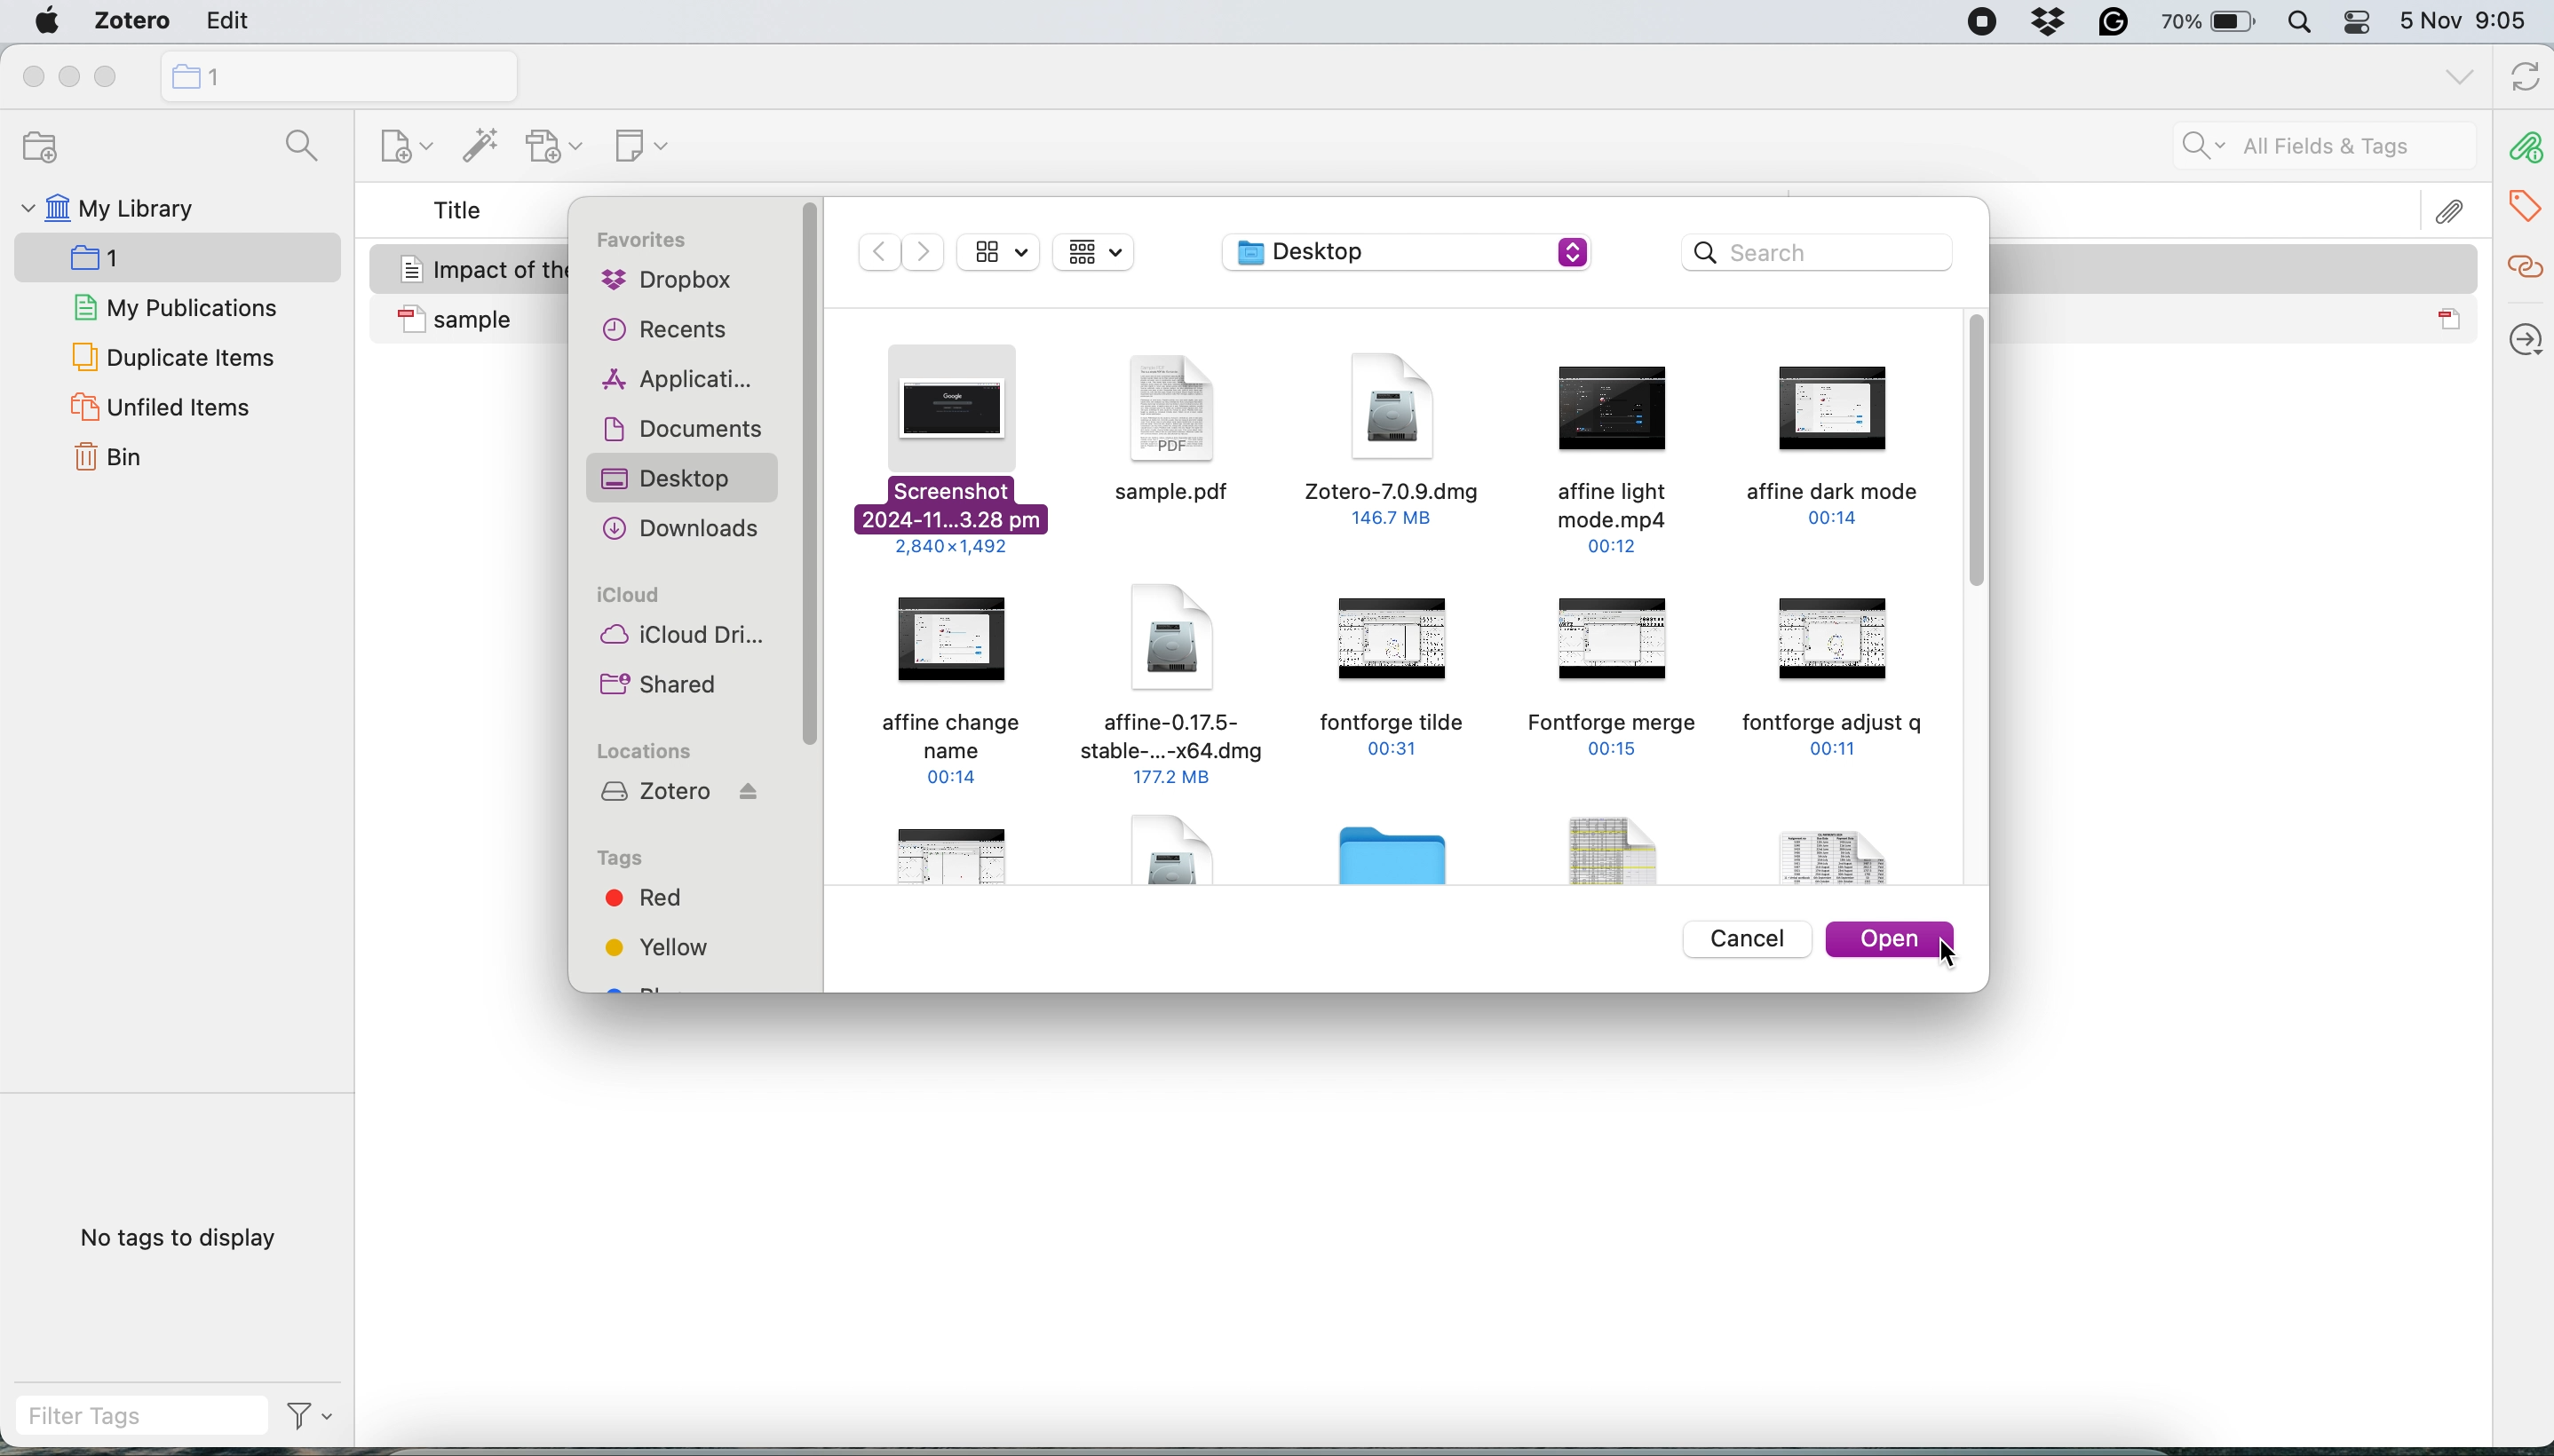  What do you see at coordinates (69, 78) in the screenshot?
I see `minimise` at bounding box center [69, 78].